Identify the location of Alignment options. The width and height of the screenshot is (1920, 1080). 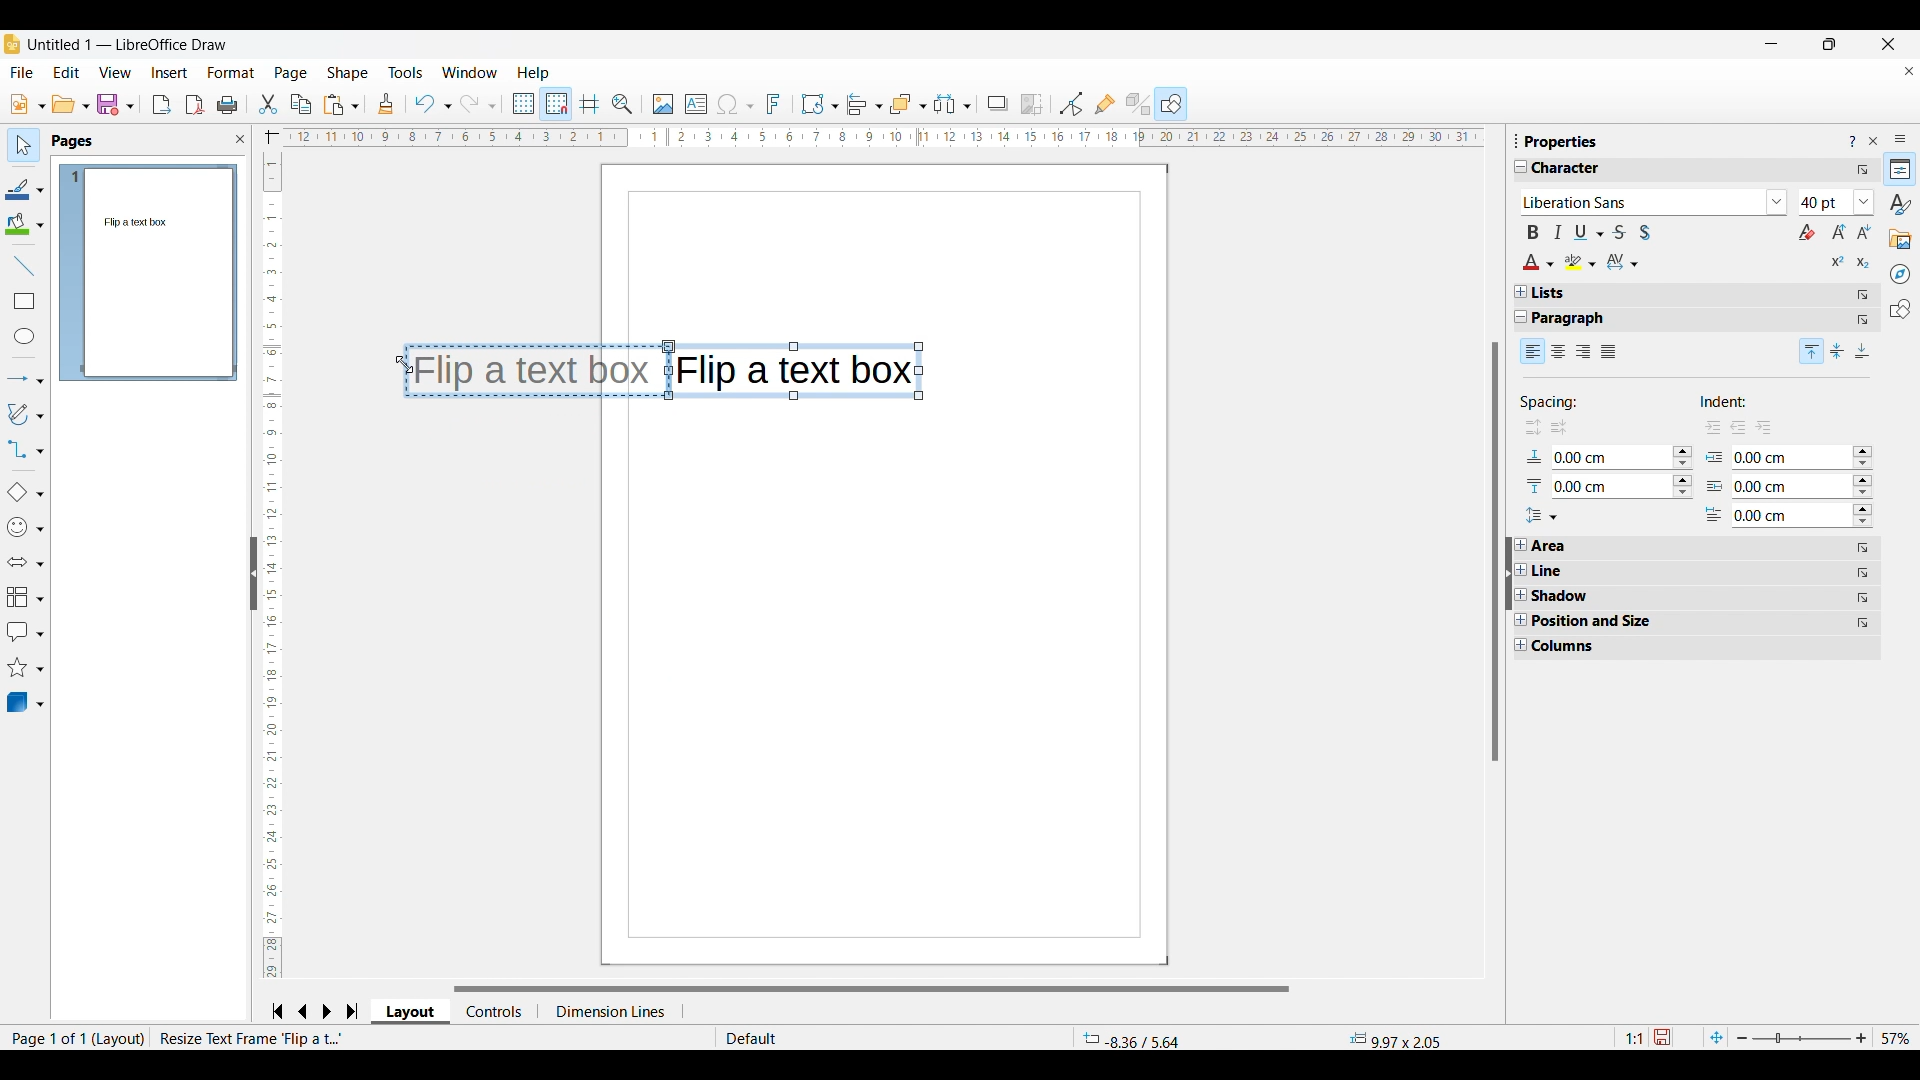
(864, 105).